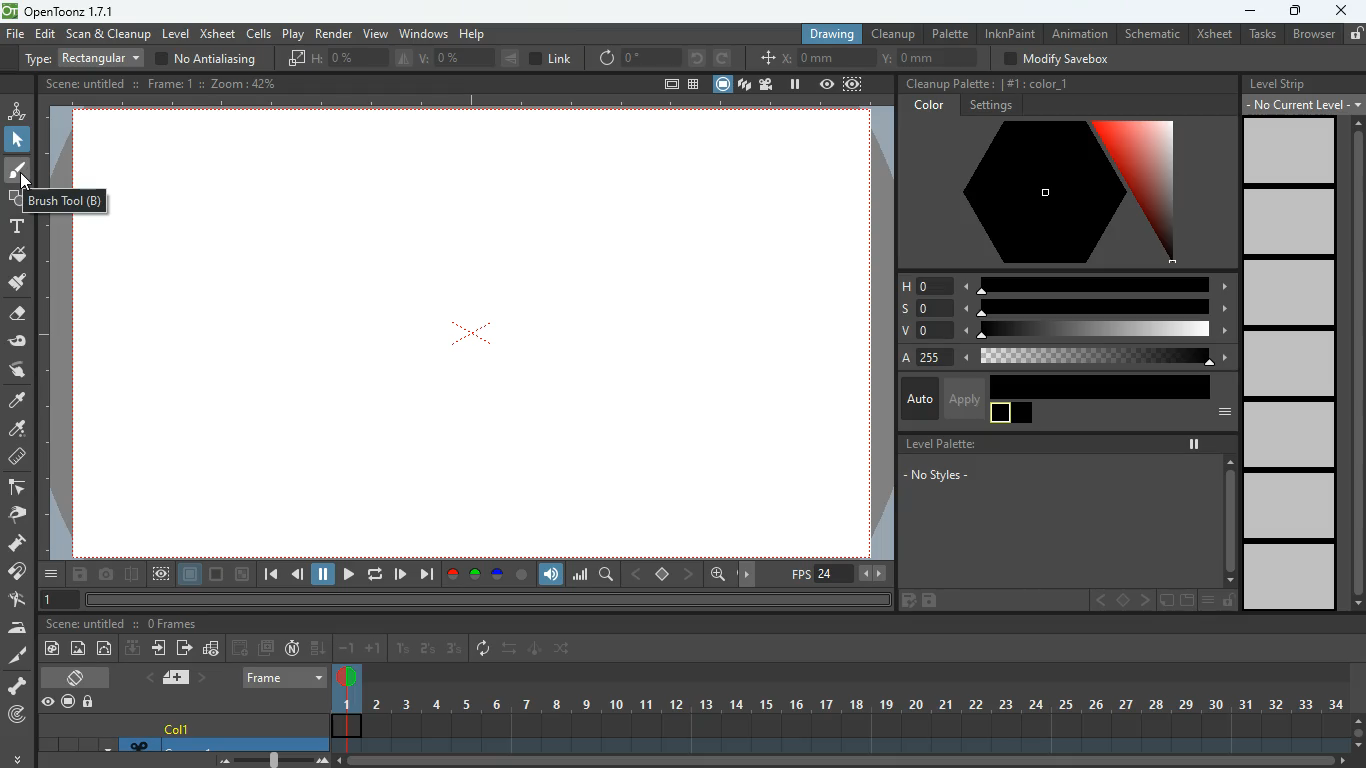  What do you see at coordinates (552, 575) in the screenshot?
I see `volume` at bounding box center [552, 575].